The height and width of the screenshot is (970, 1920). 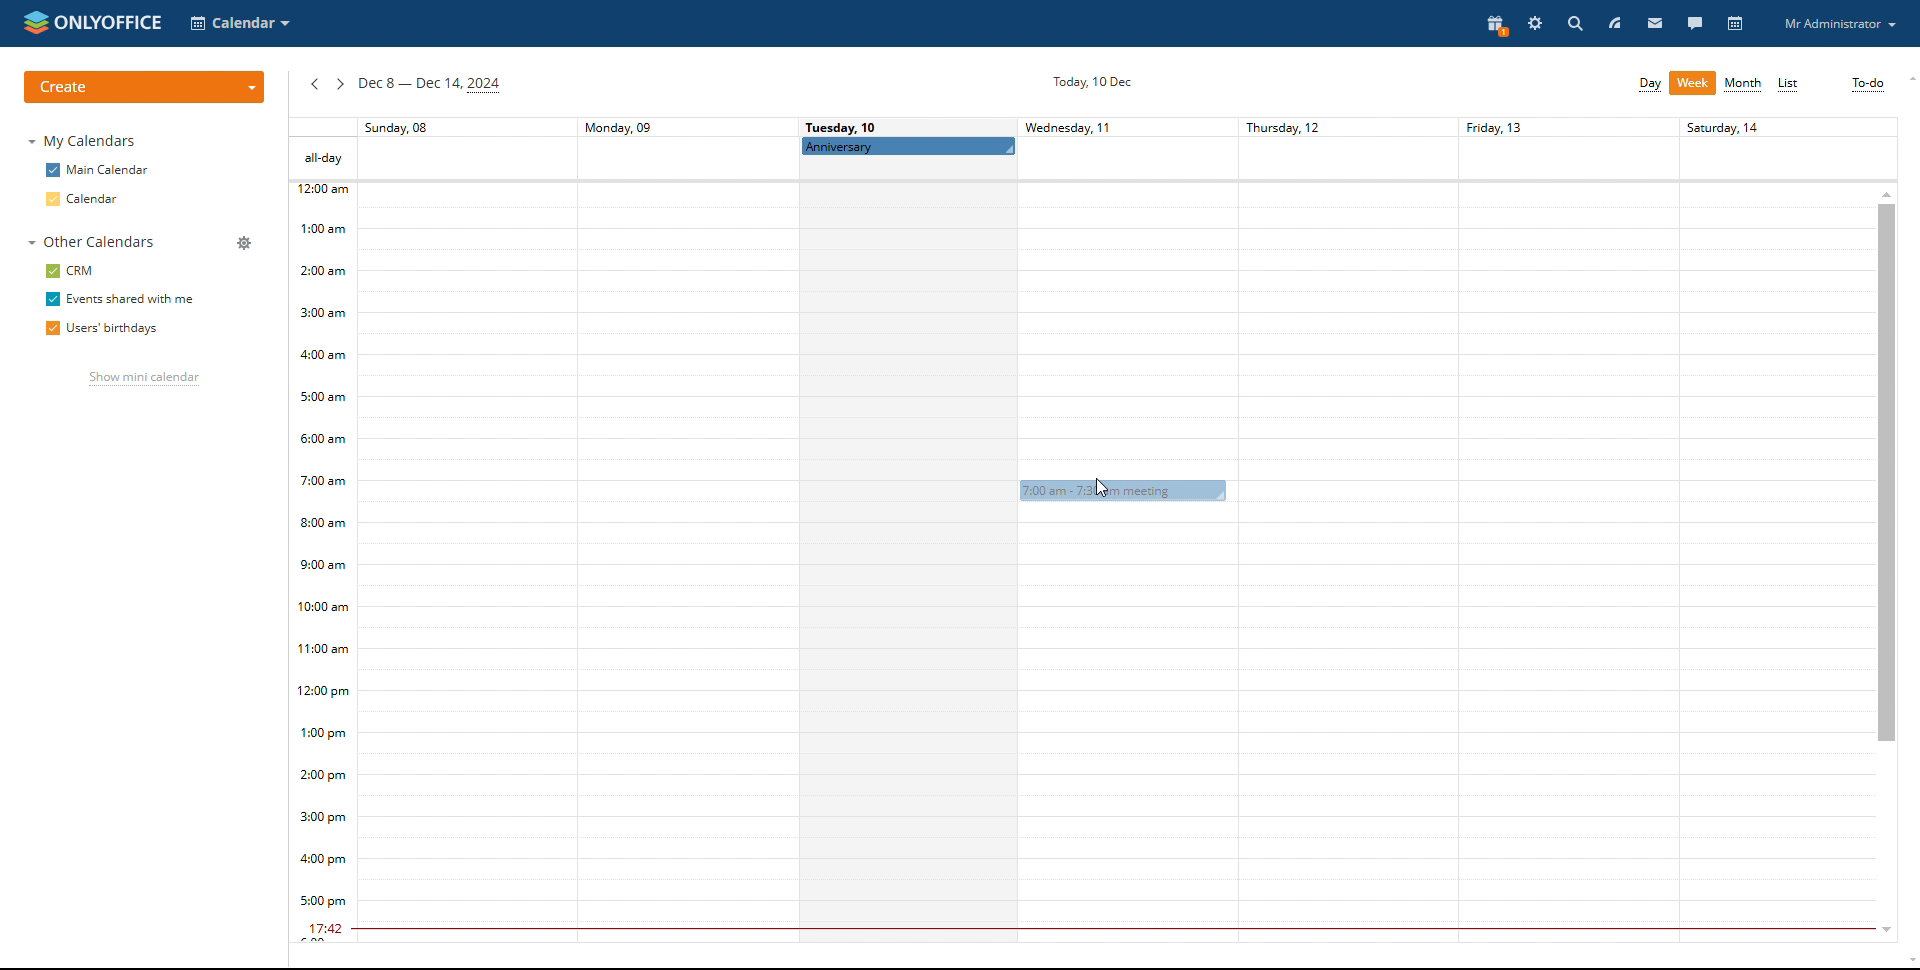 What do you see at coordinates (72, 271) in the screenshot?
I see `crm` at bounding box center [72, 271].